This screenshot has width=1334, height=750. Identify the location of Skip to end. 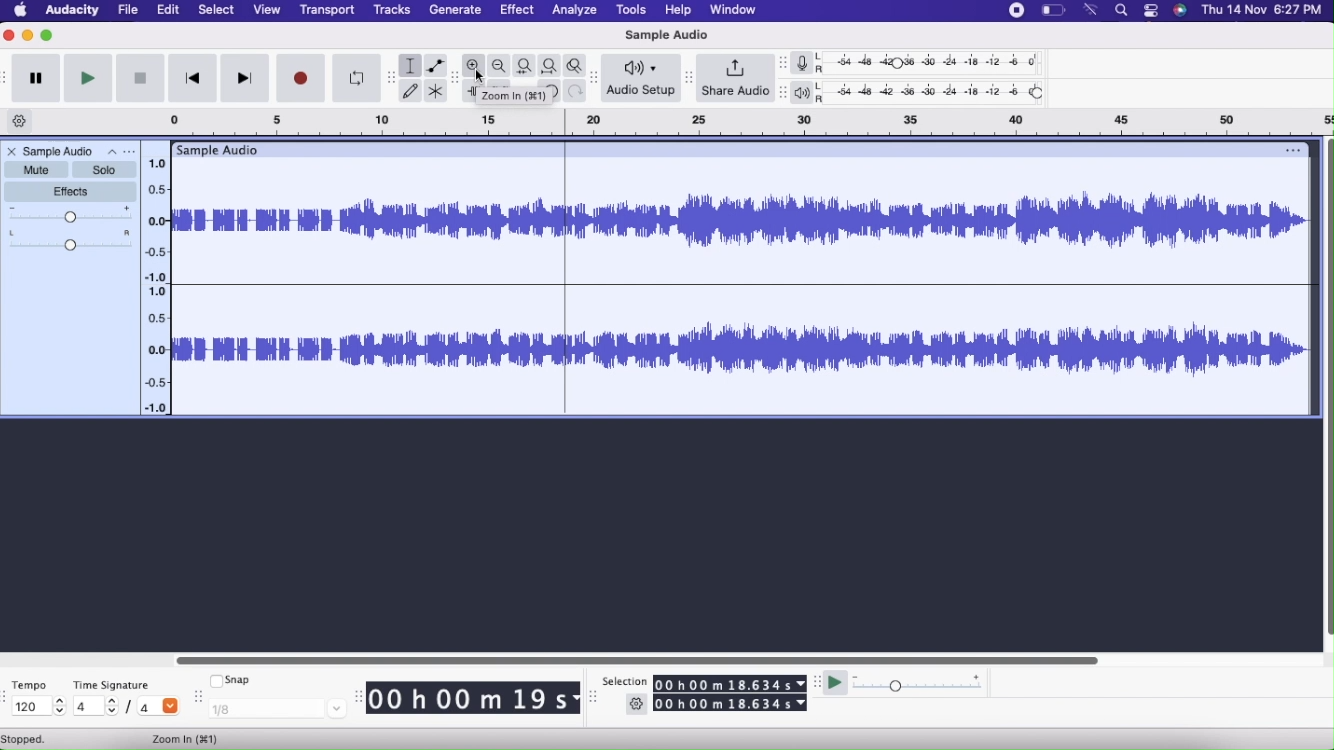
(246, 78).